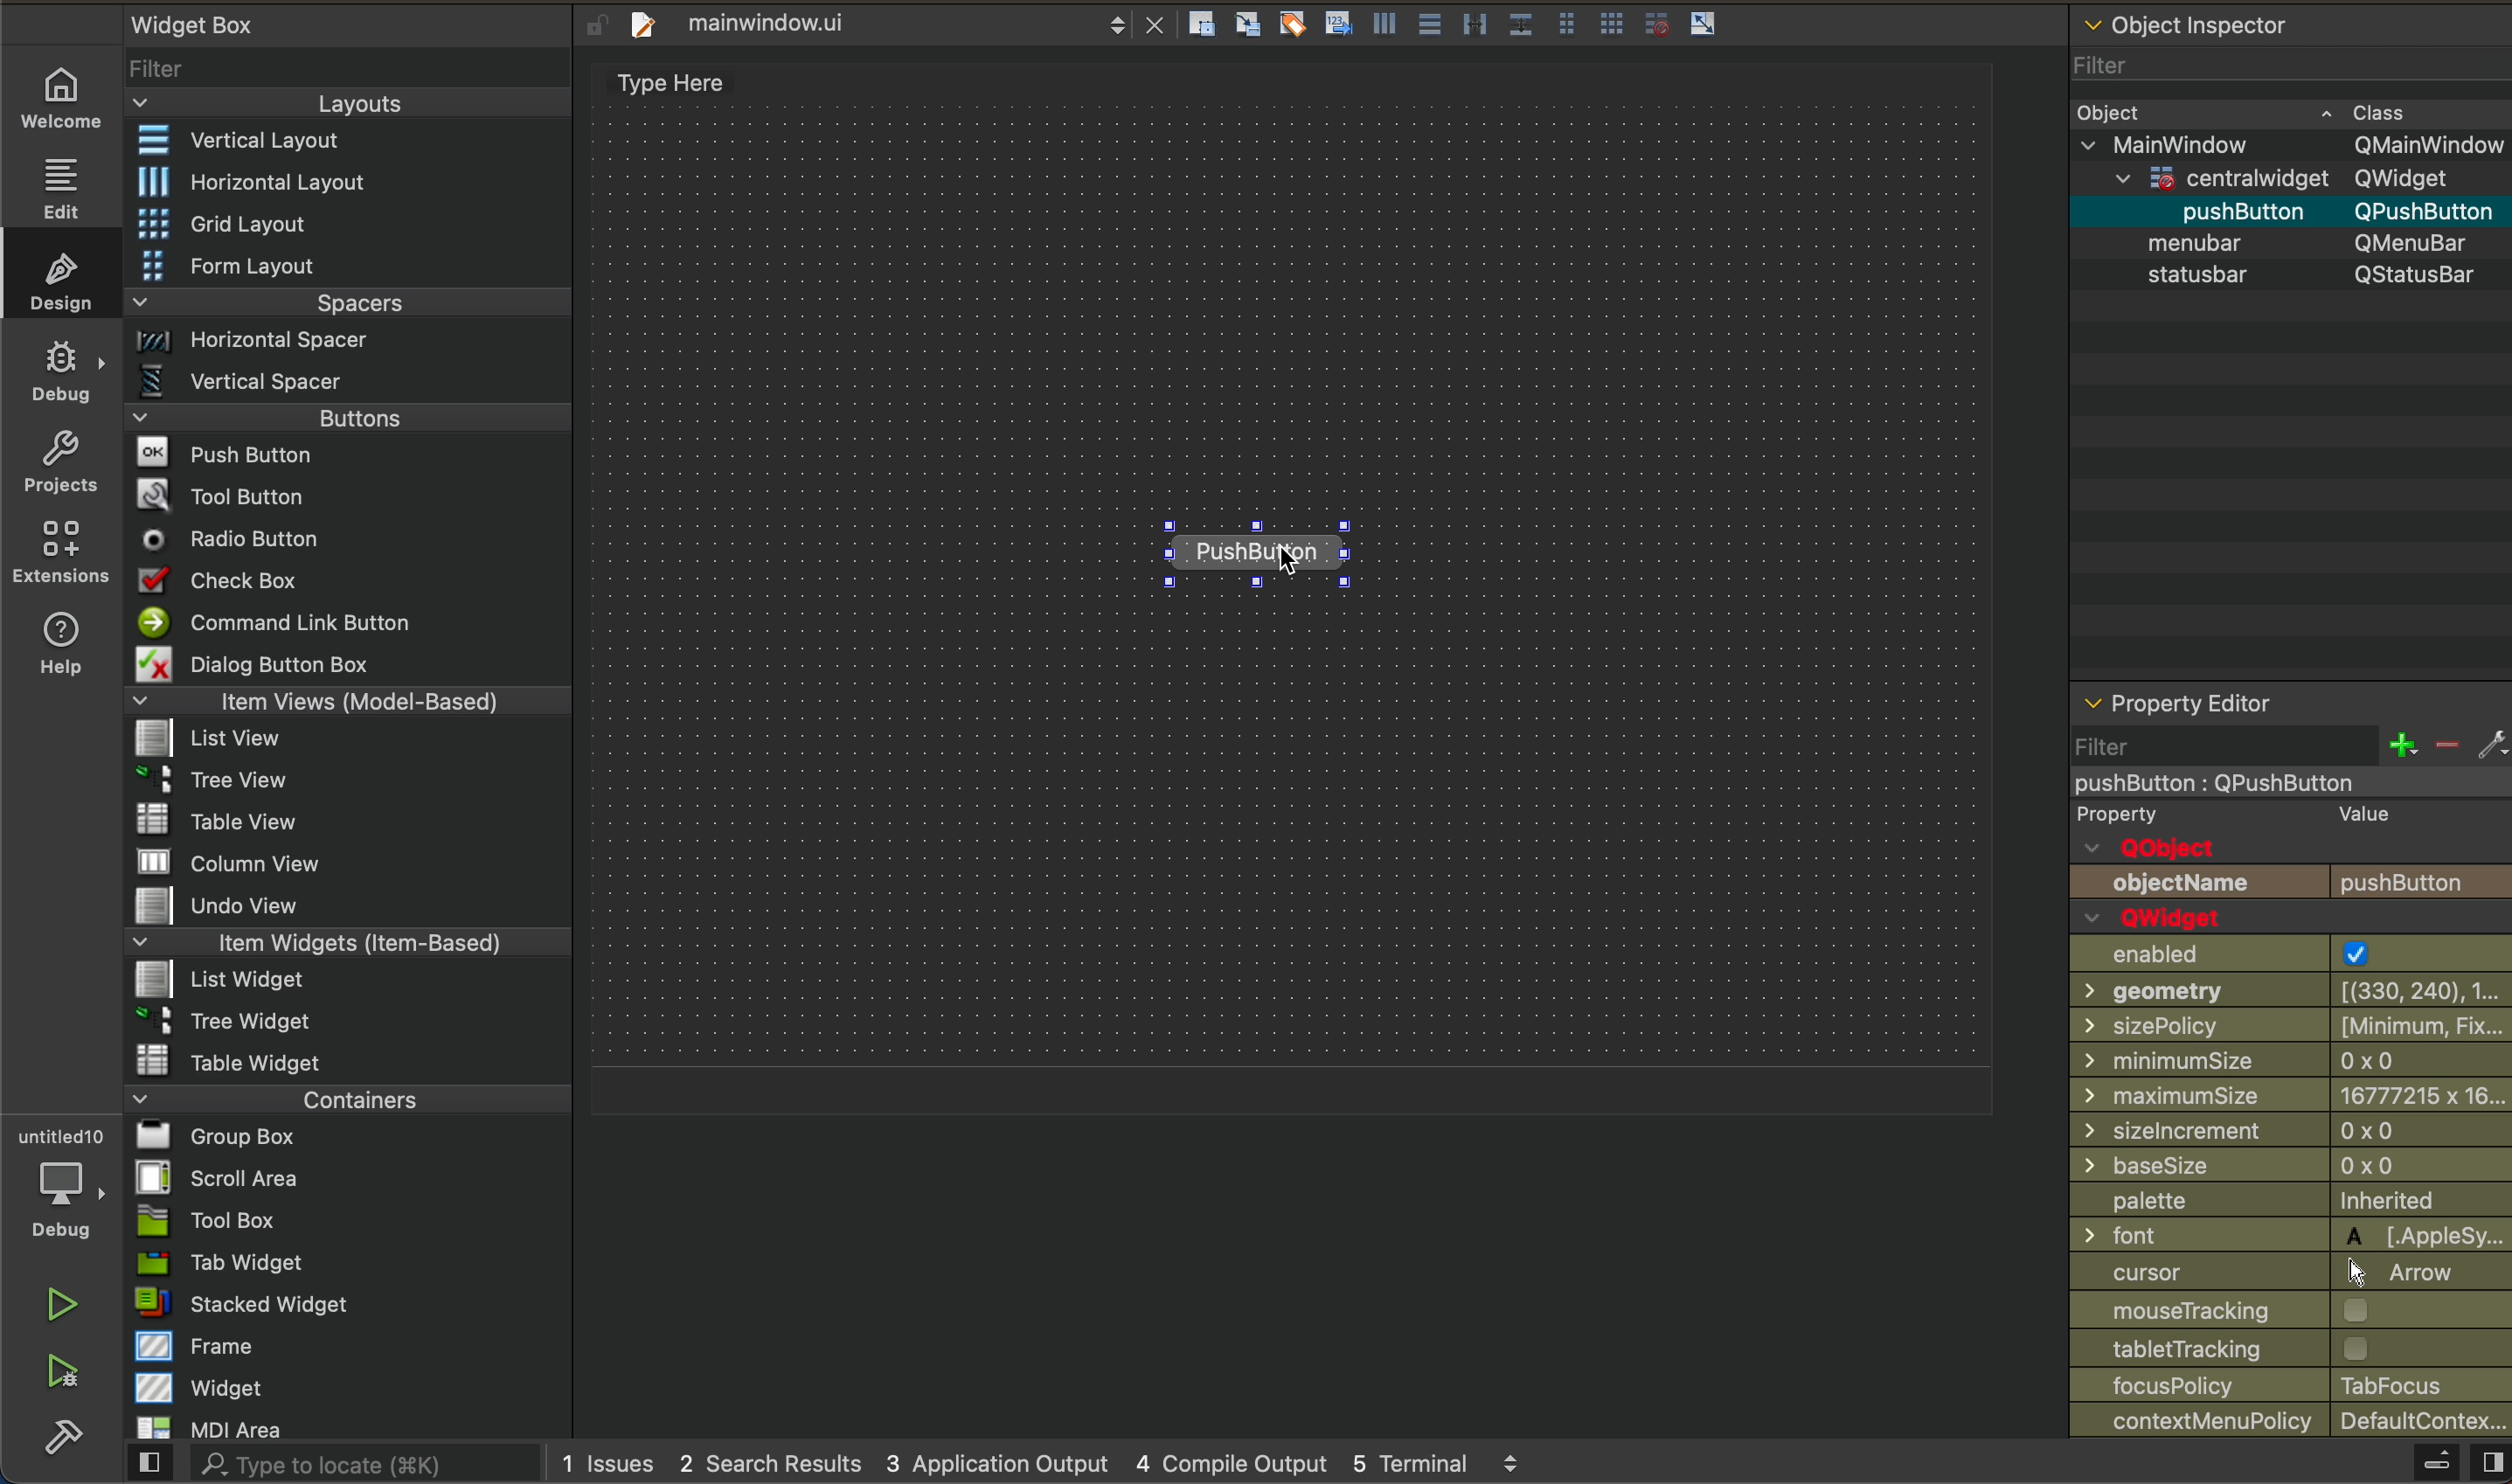 This screenshot has width=2512, height=1484. Describe the element at coordinates (2307, 245) in the screenshot. I see `` at that location.